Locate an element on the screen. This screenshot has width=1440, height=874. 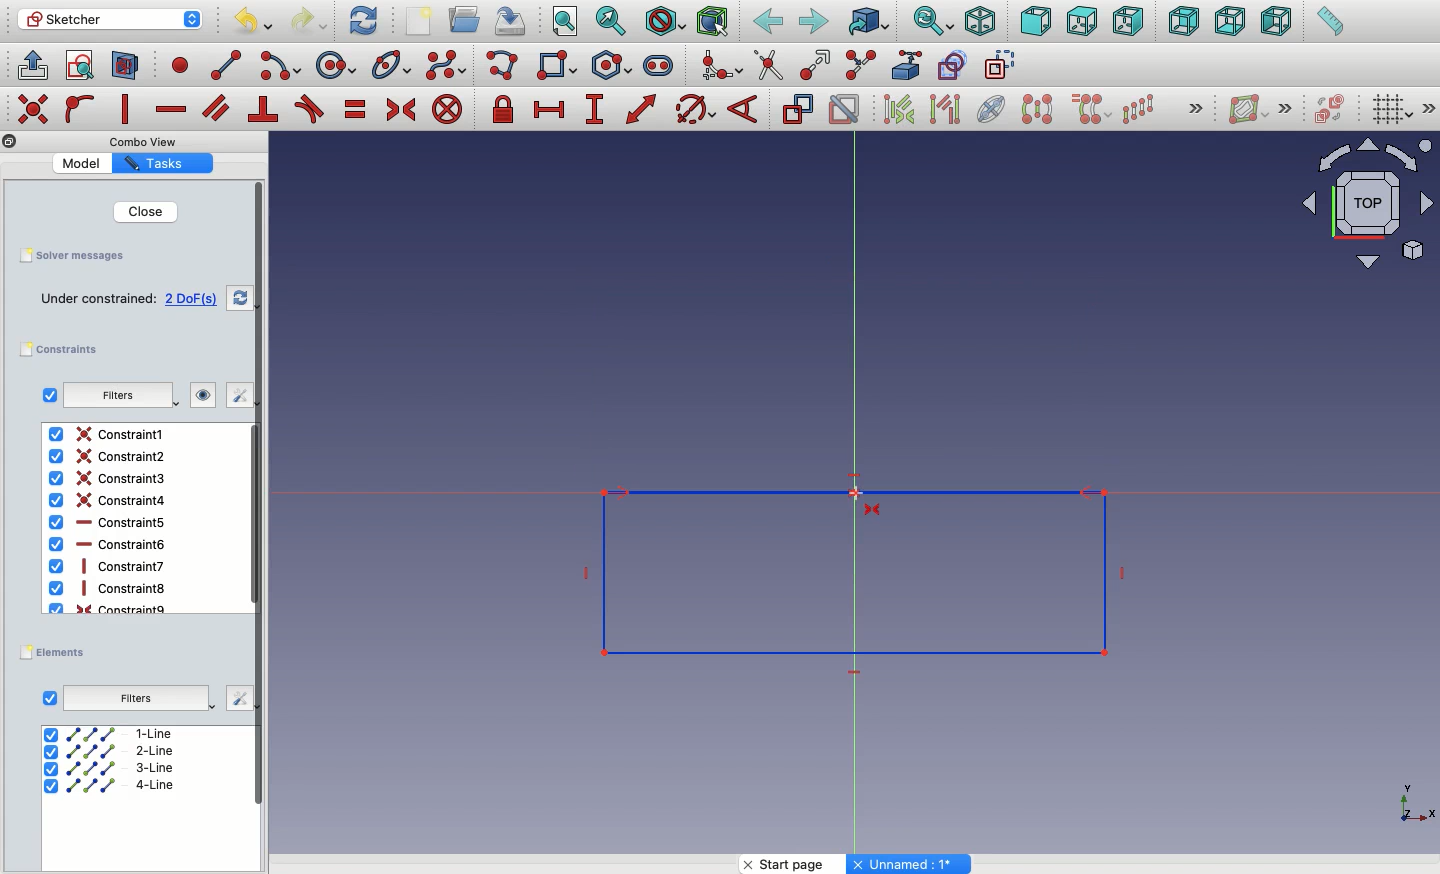
Polygon is located at coordinates (615, 66).